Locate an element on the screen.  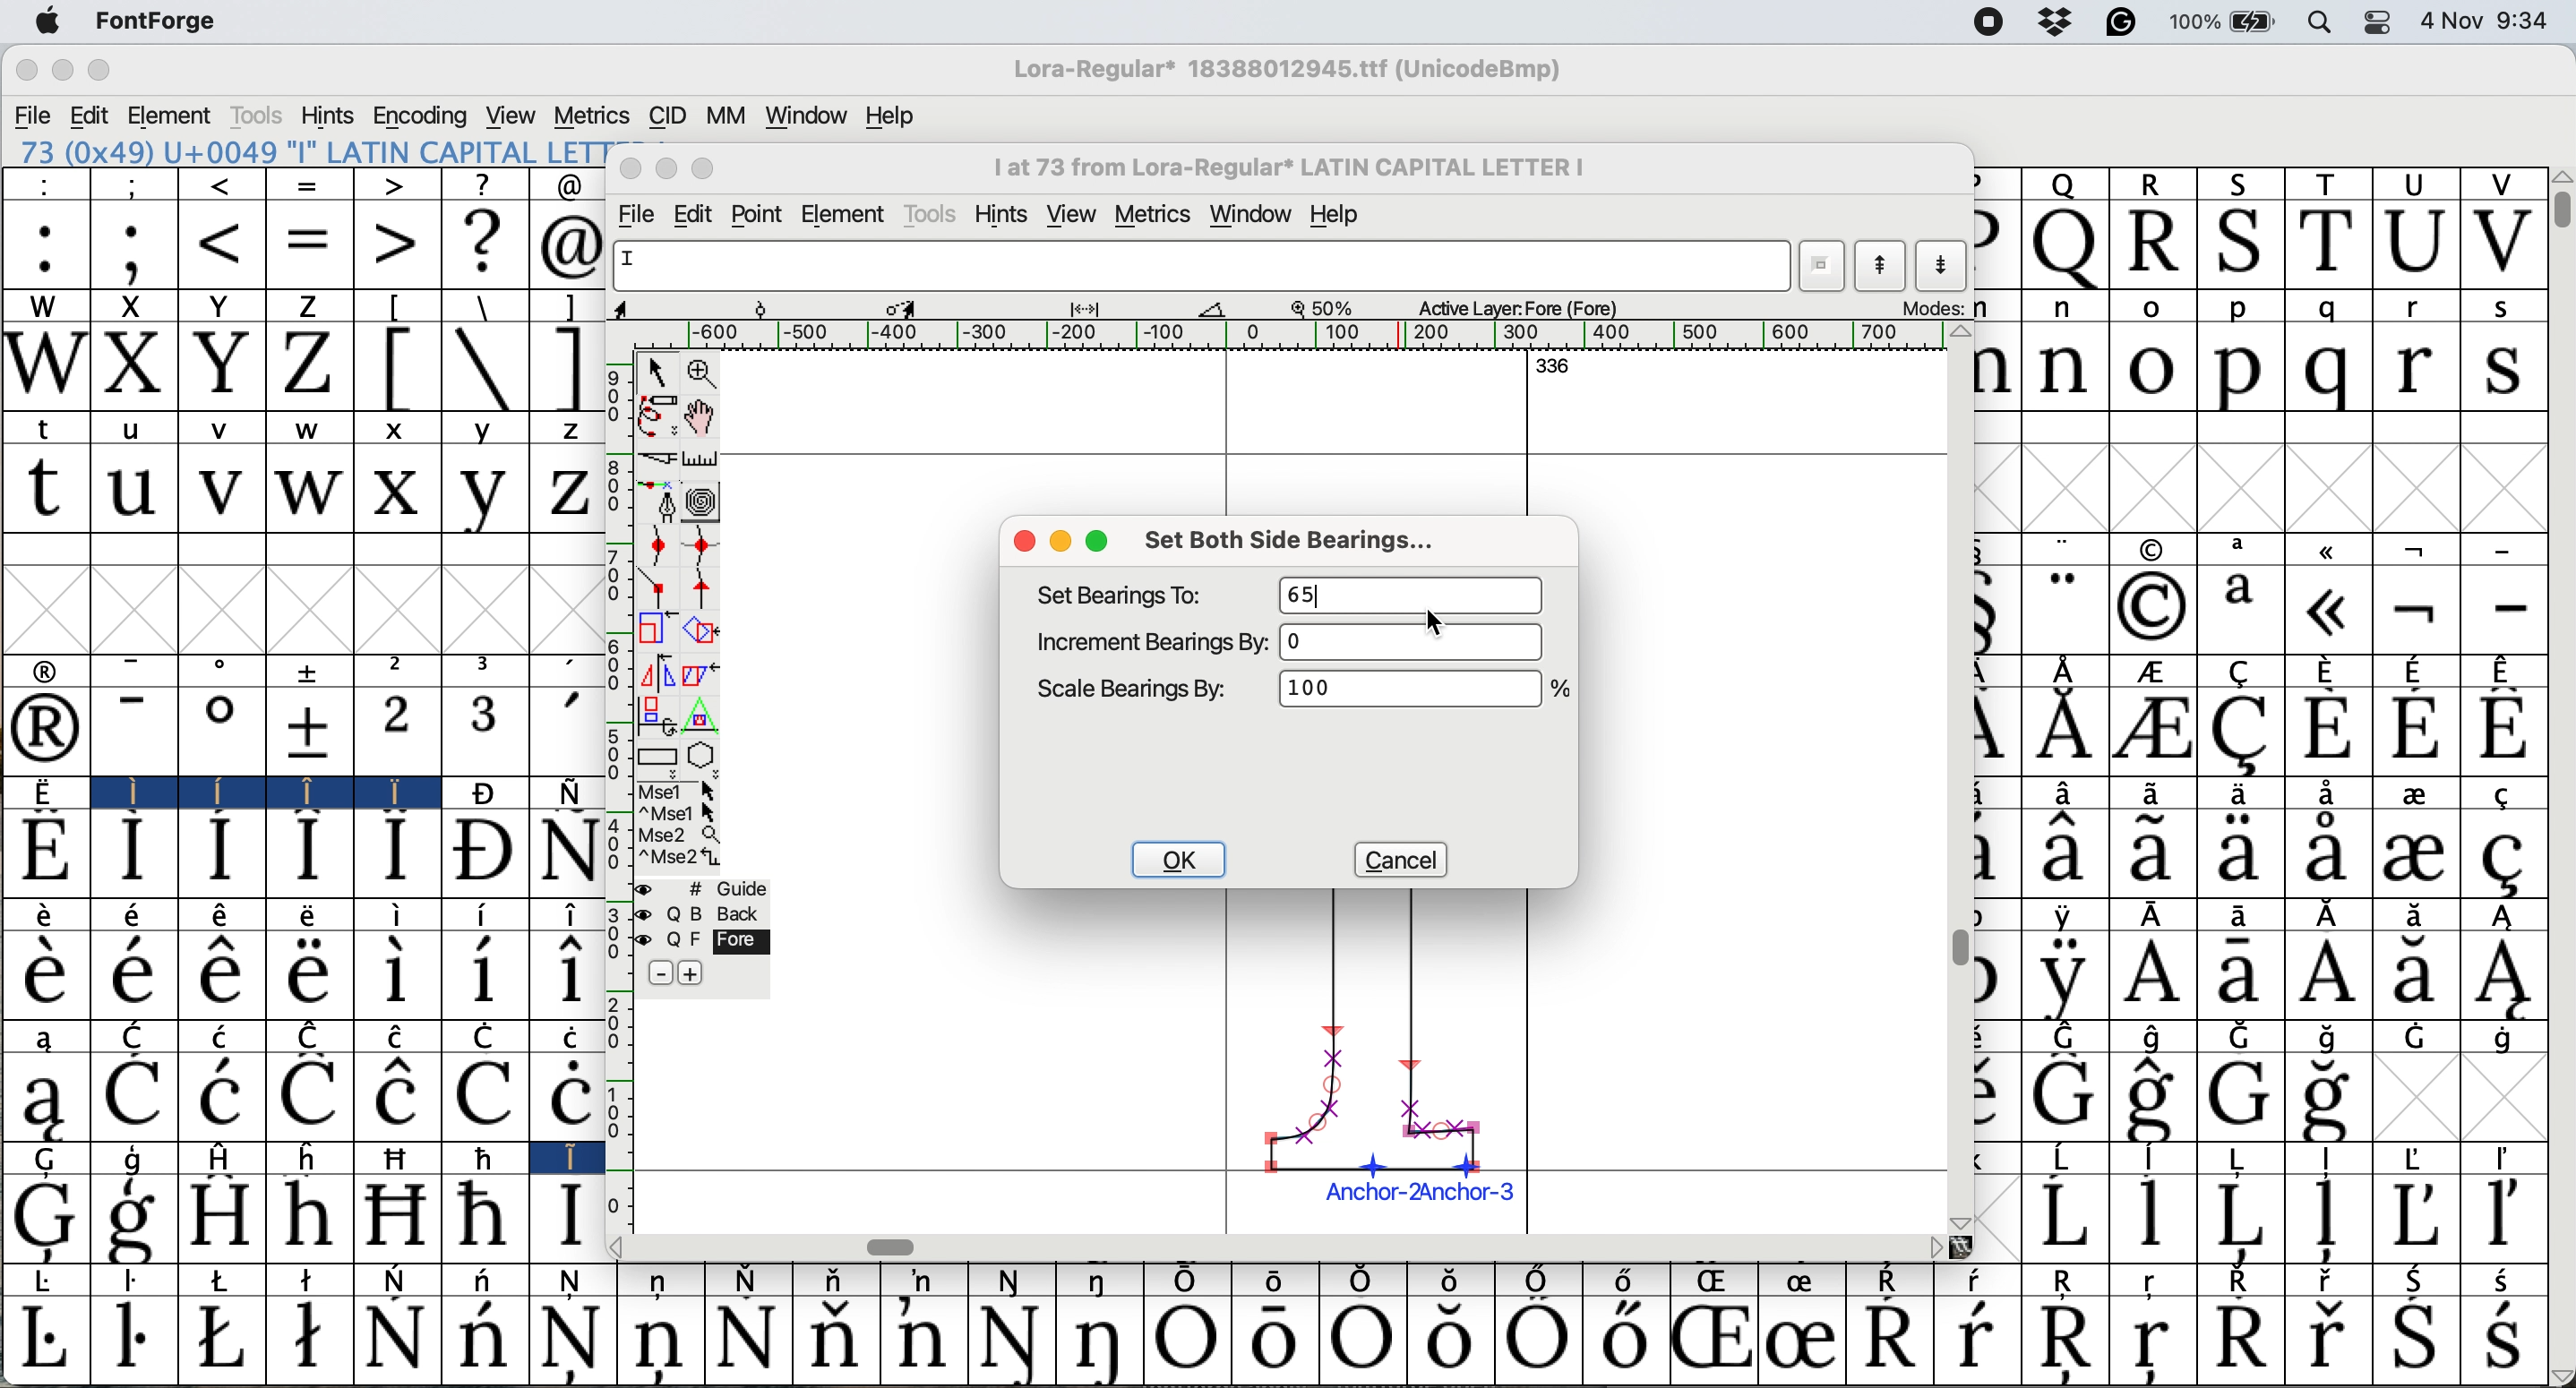
 is located at coordinates (2560, 1375).